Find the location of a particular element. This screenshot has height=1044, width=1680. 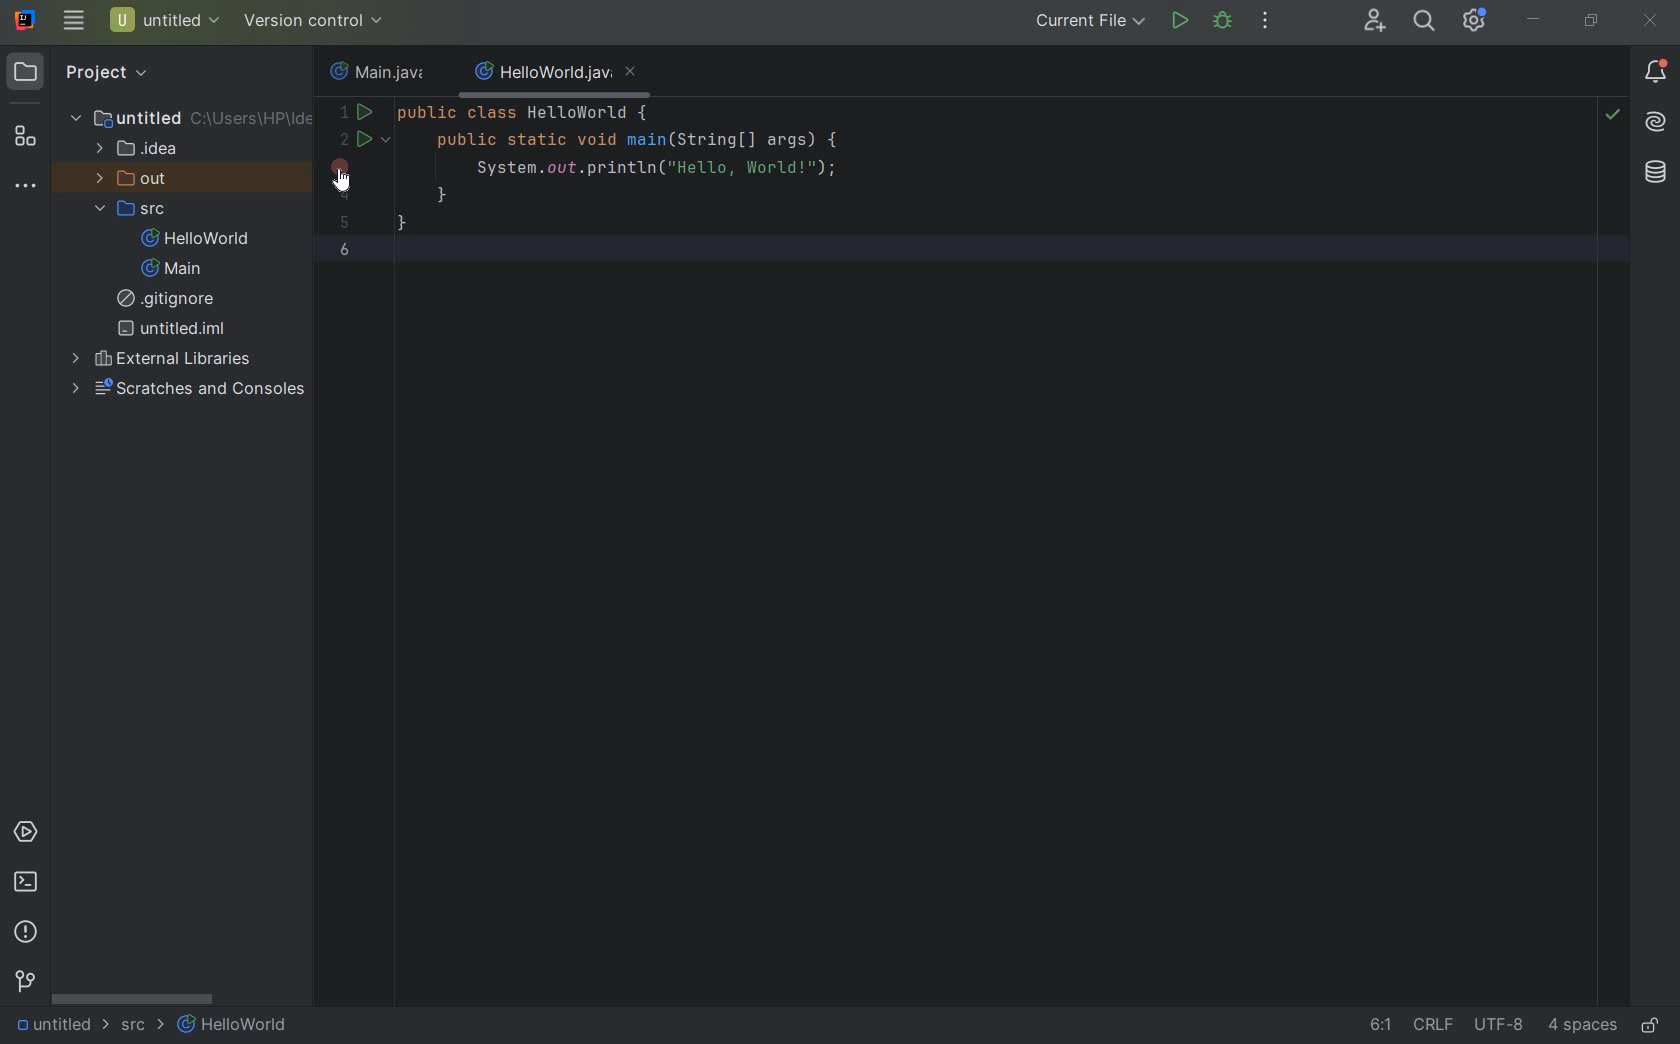

IDE and Project Settings is located at coordinates (1475, 22).